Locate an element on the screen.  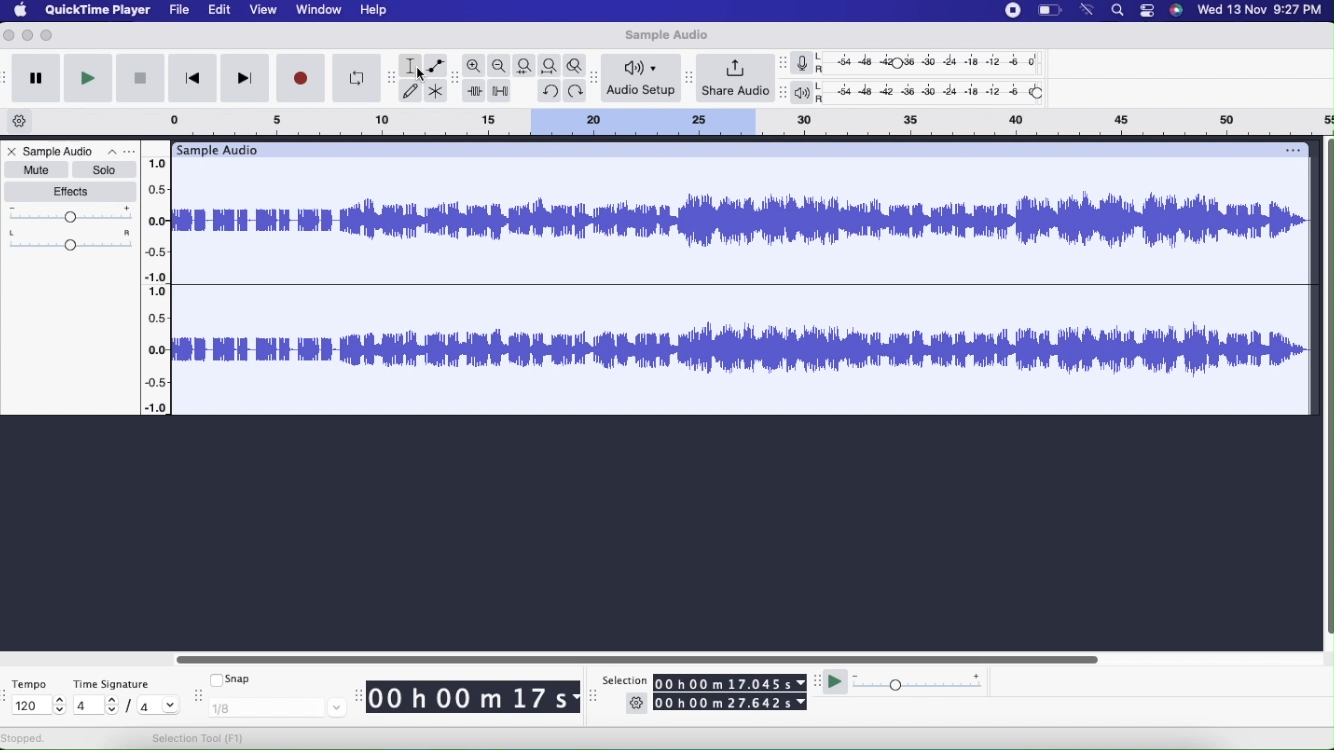
spotlight is located at coordinates (1118, 12).